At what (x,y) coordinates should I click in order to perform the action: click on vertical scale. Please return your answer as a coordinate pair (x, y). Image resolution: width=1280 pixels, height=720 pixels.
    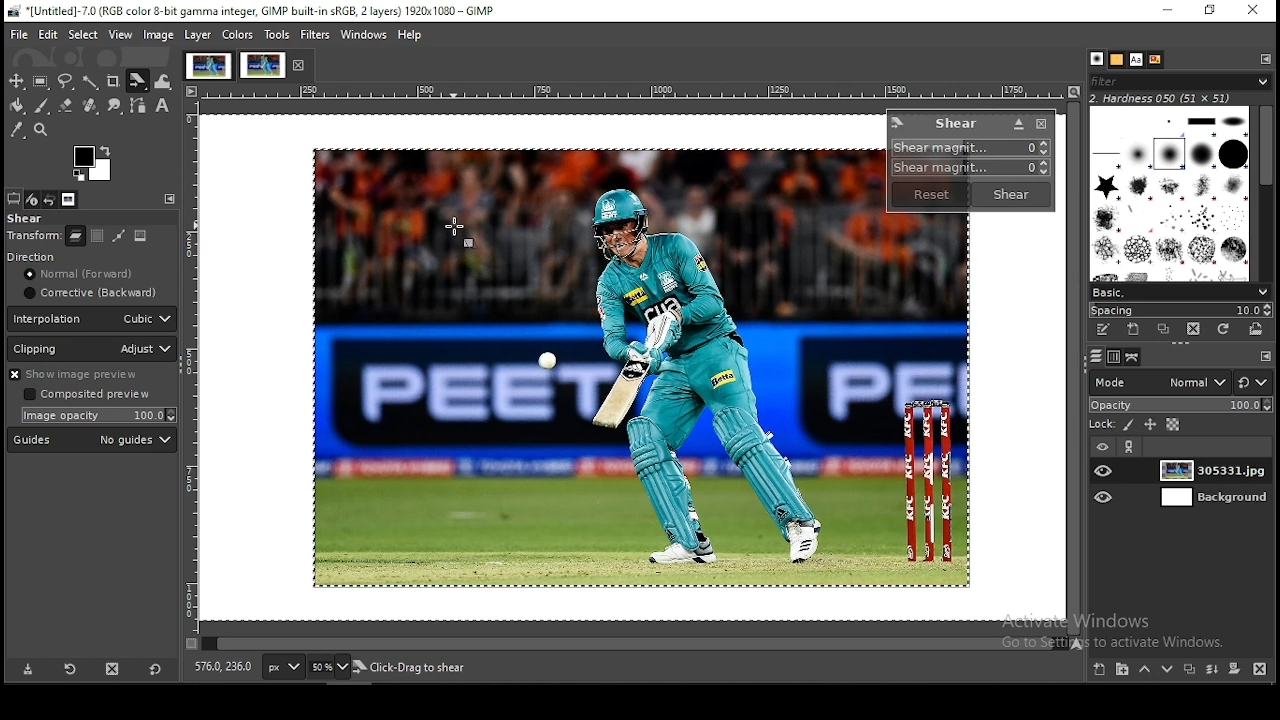
    Looking at the image, I should click on (192, 374).